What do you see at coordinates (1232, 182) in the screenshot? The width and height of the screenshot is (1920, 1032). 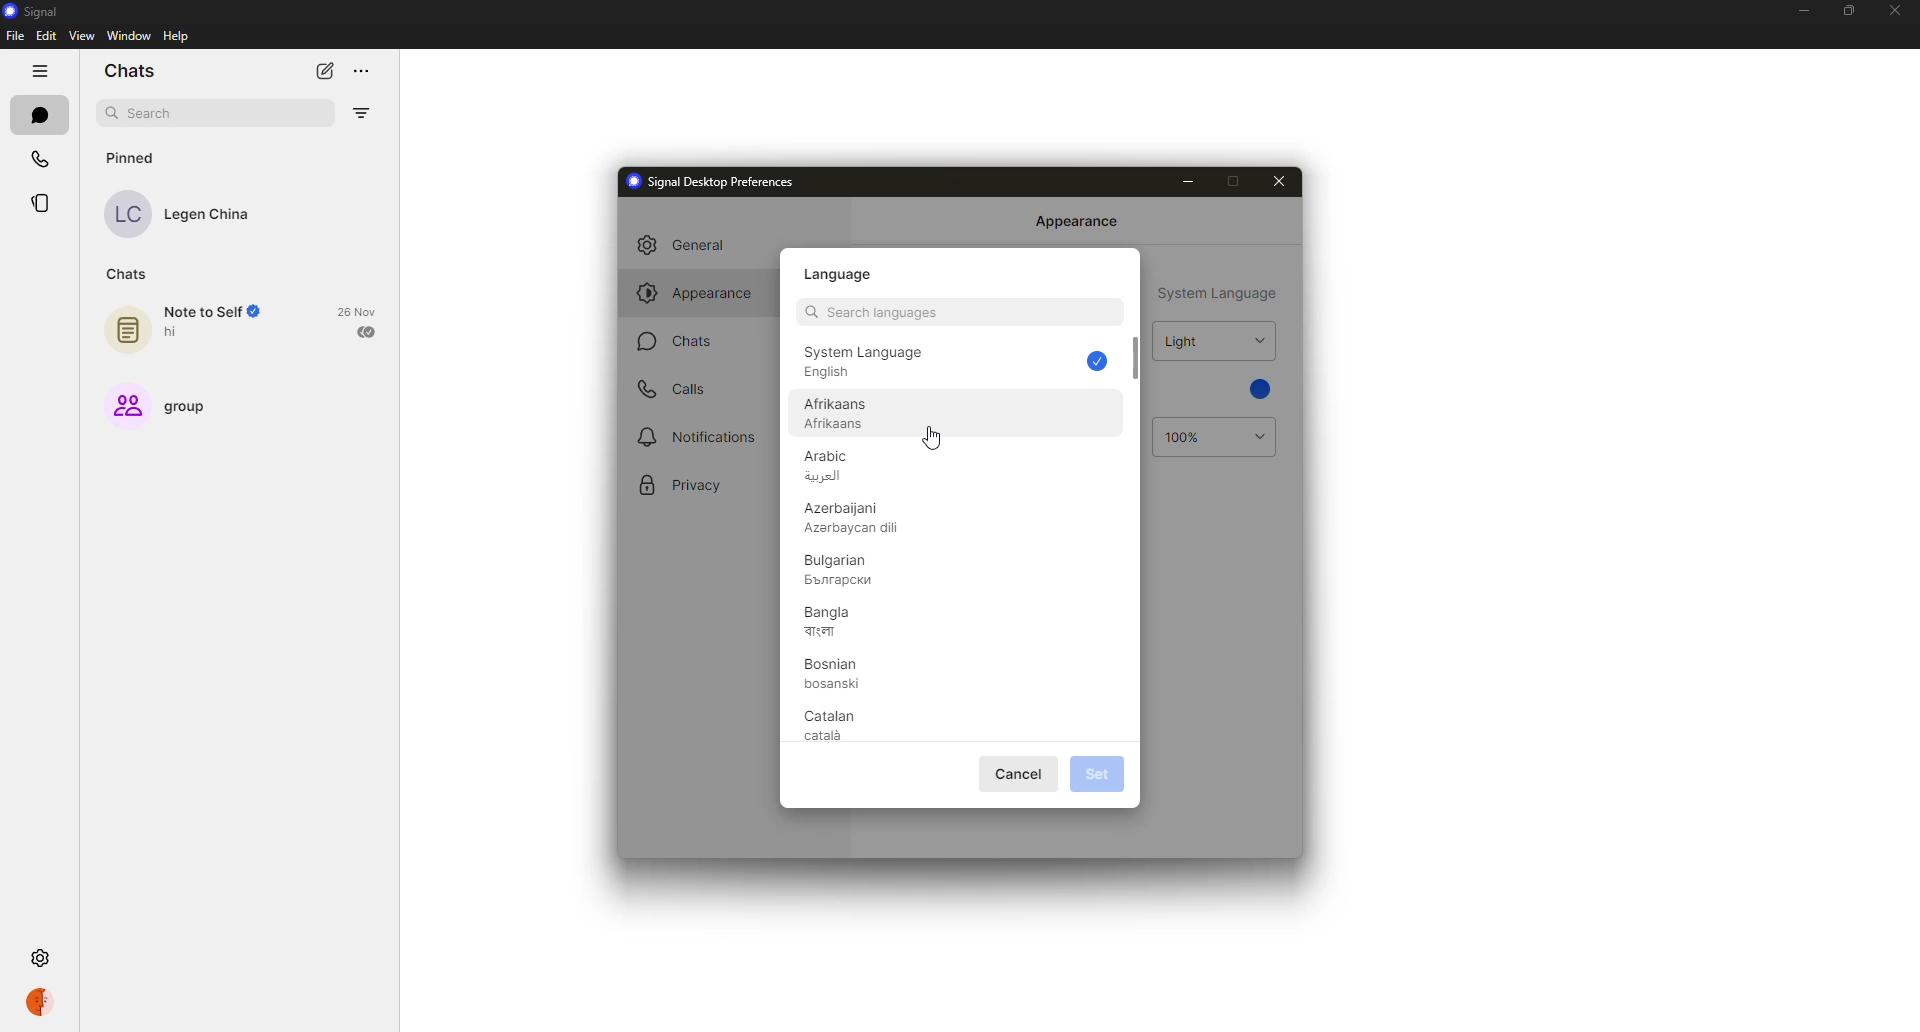 I see `maximize` at bounding box center [1232, 182].